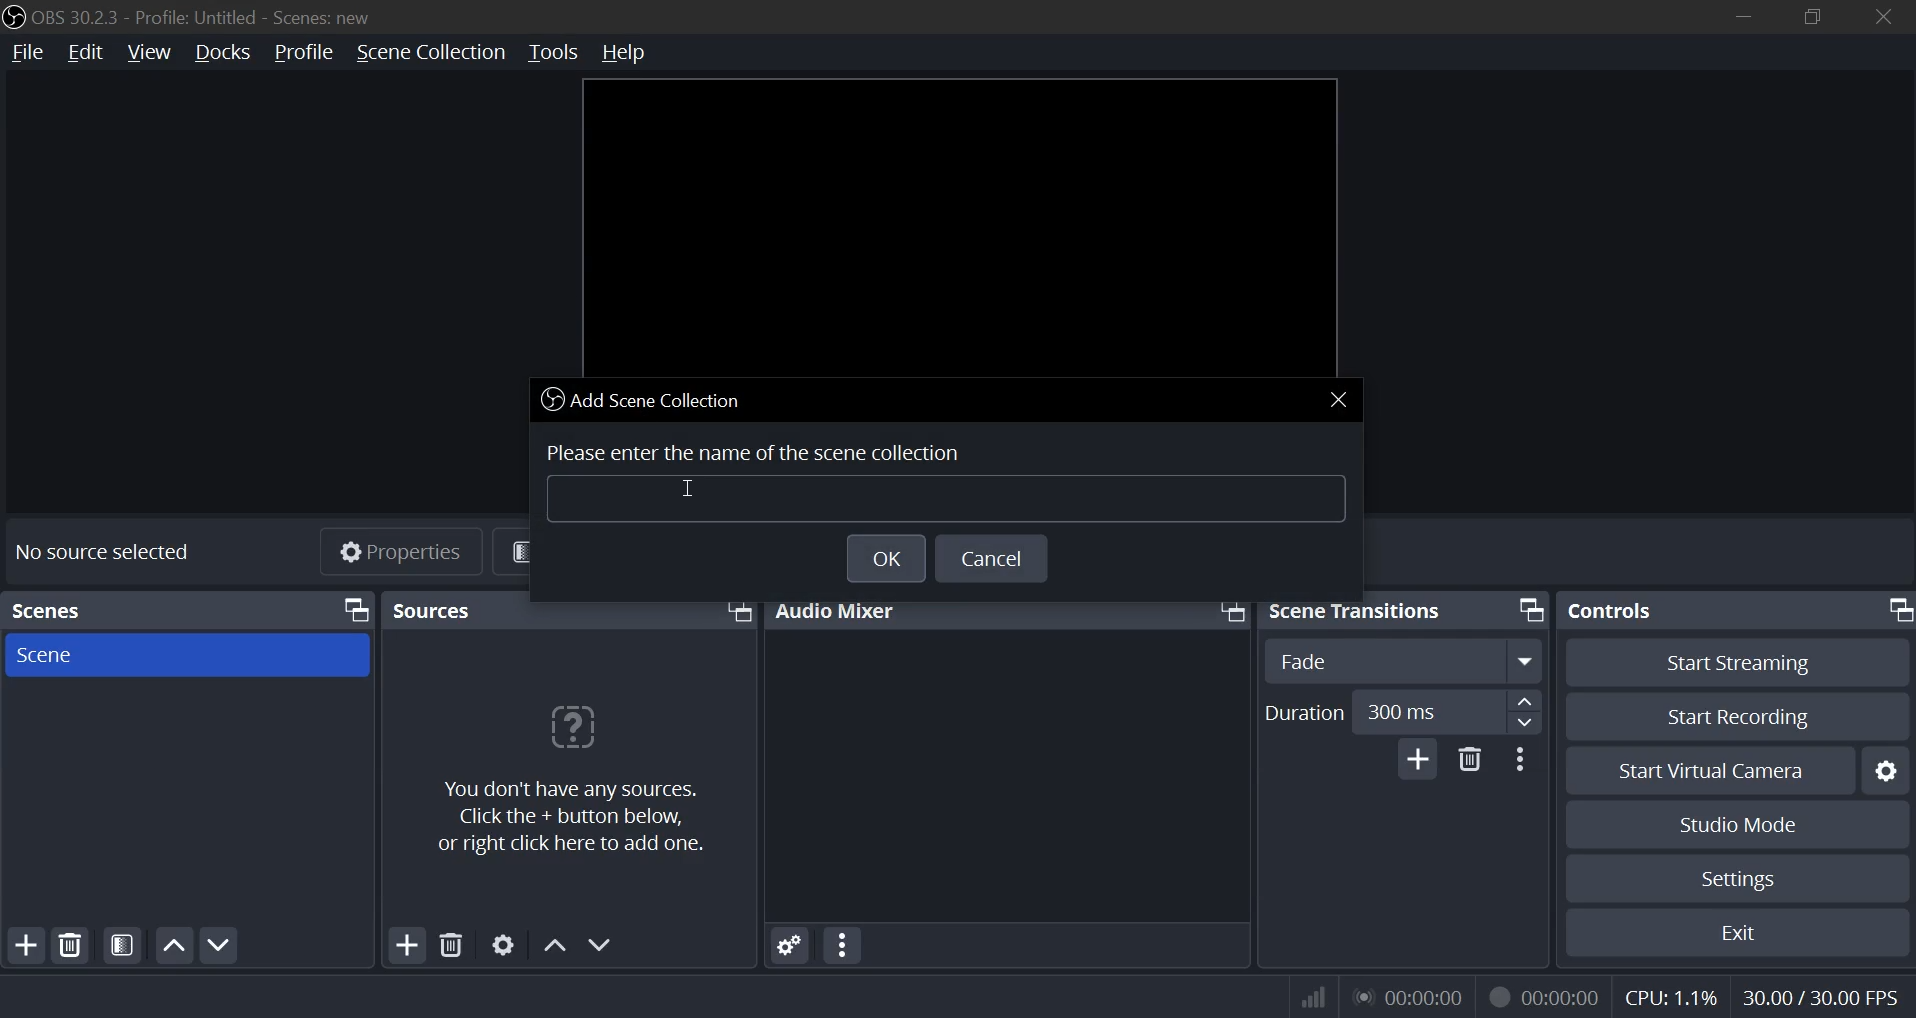 The image size is (1916, 1018). What do you see at coordinates (1737, 932) in the screenshot?
I see `exit` at bounding box center [1737, 932].